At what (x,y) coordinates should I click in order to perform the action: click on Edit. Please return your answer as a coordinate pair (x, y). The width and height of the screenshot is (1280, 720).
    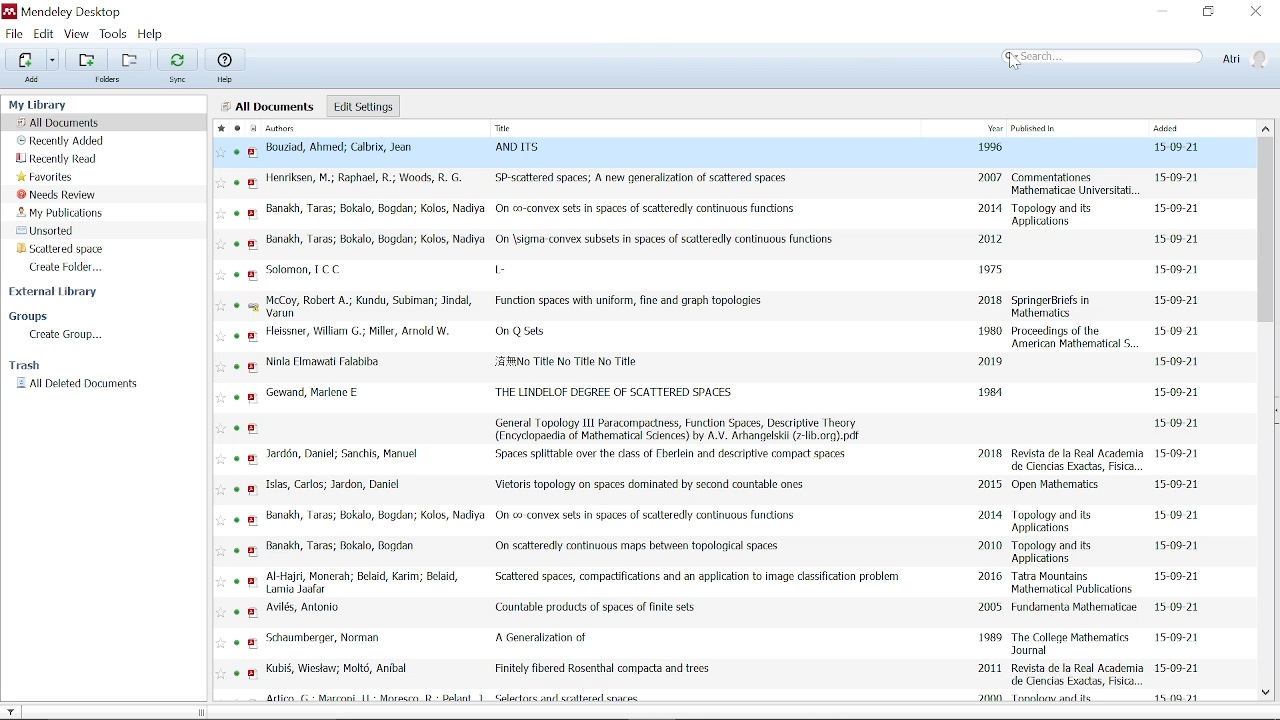
    Looking at the image, I should click on (43, 34).